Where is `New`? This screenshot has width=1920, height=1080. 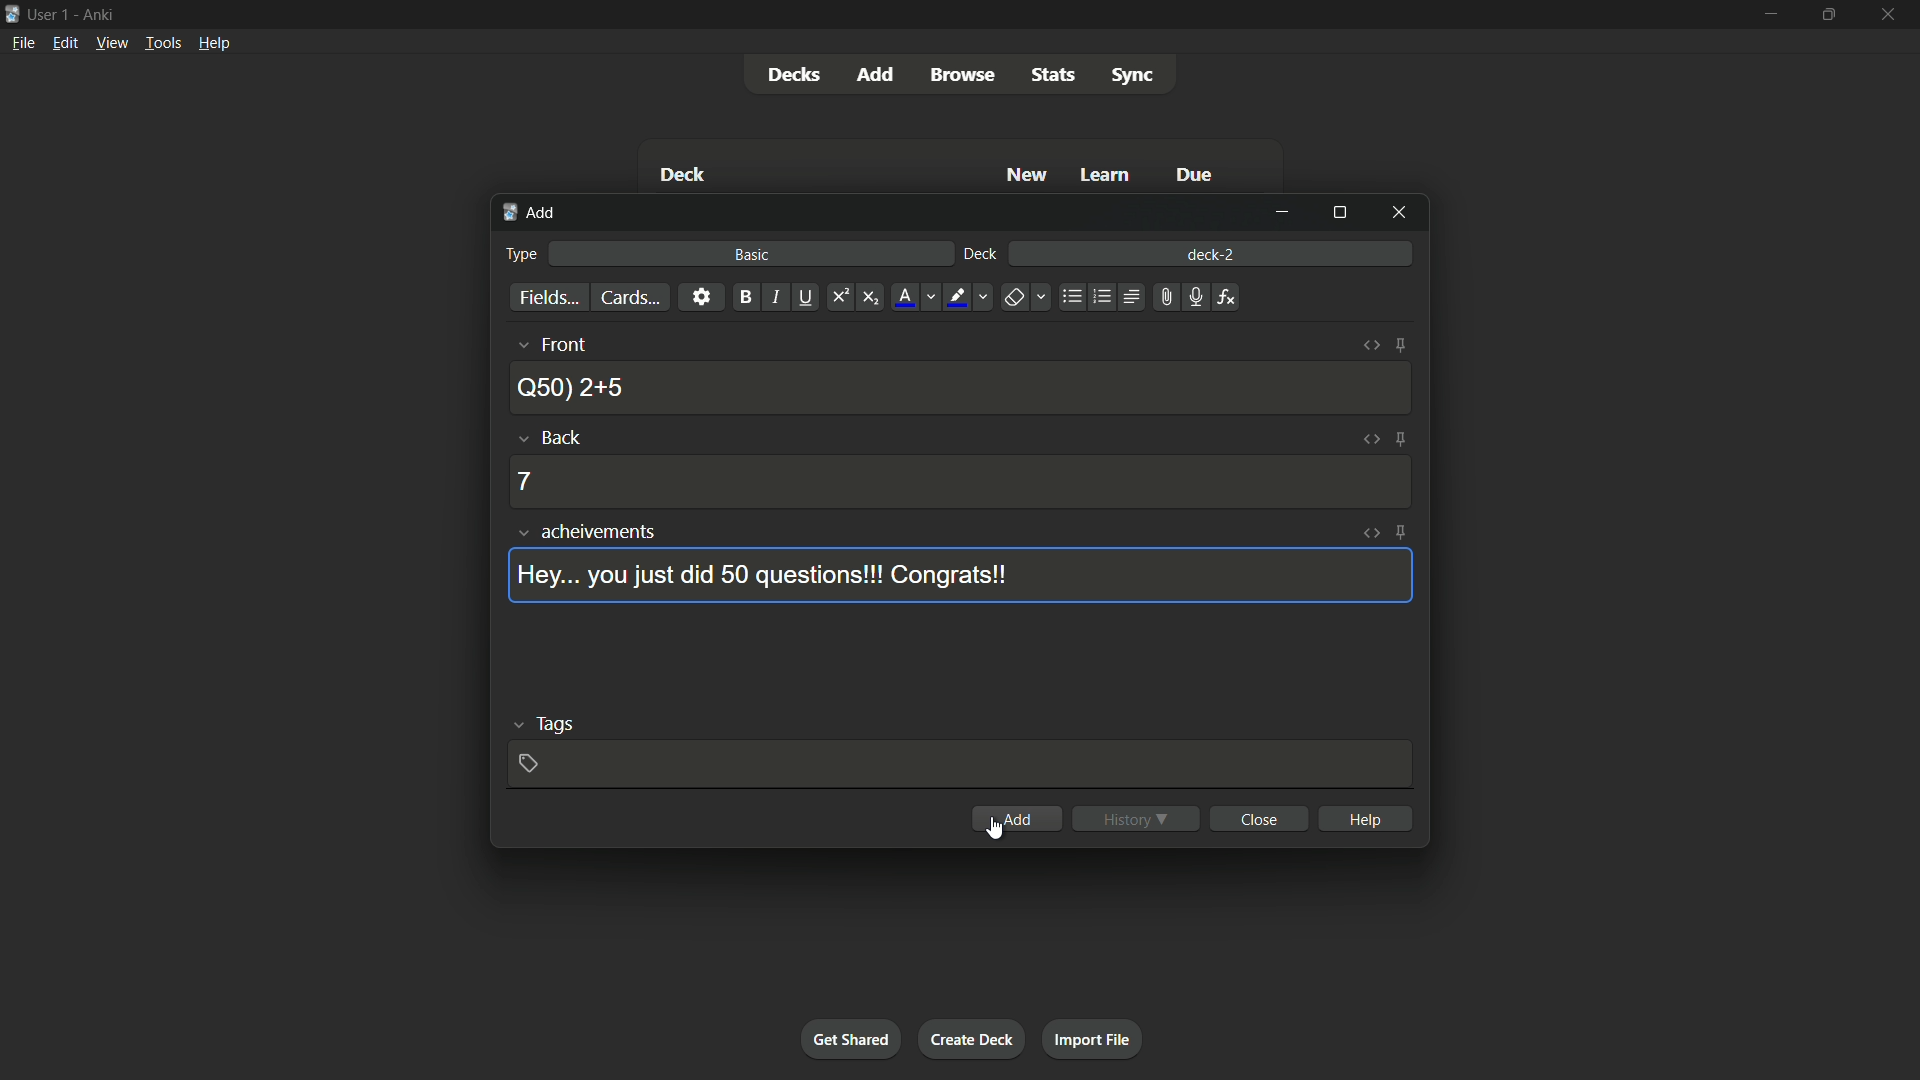
New is located at coordinates (1025, 175).